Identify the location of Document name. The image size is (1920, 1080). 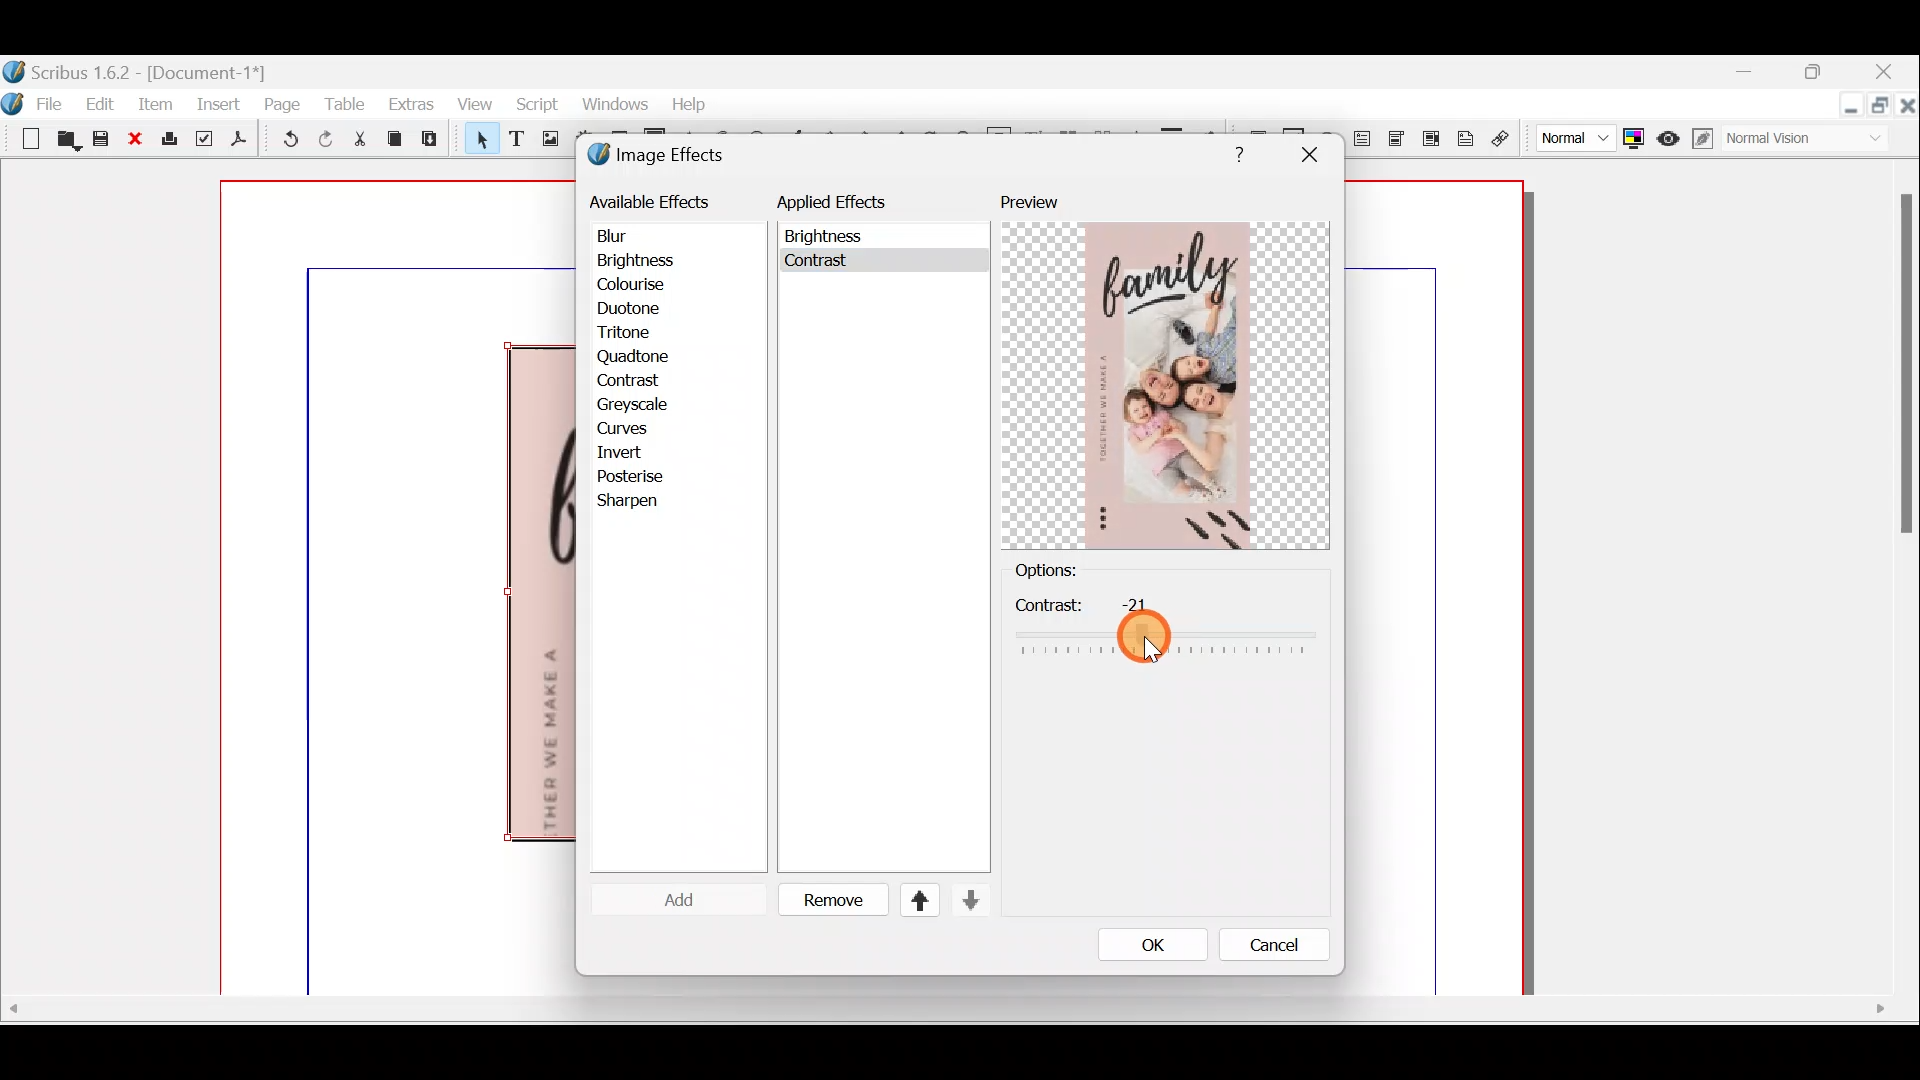
(137, 70).